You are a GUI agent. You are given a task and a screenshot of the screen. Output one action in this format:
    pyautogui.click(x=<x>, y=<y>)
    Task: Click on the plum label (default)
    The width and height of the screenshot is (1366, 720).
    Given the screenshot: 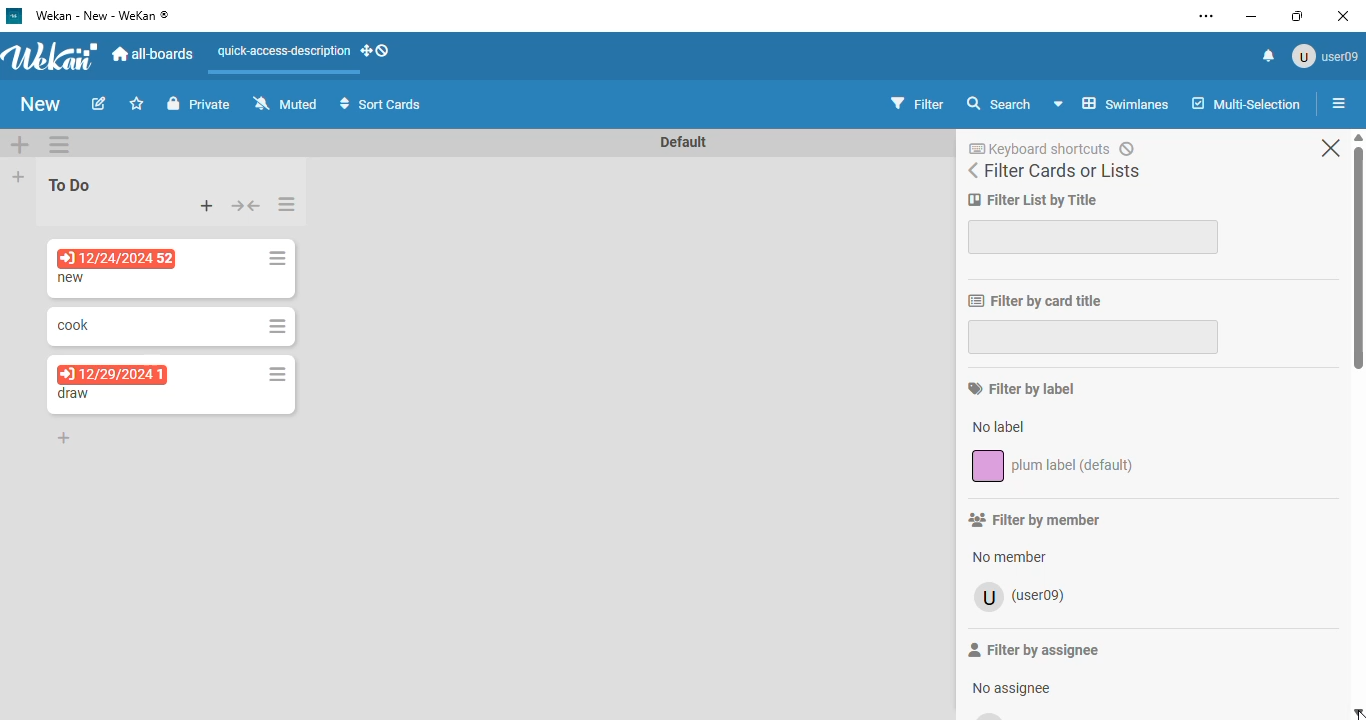 What is the action you would take?
    pyautogui.click(x=1053, y=465)
    